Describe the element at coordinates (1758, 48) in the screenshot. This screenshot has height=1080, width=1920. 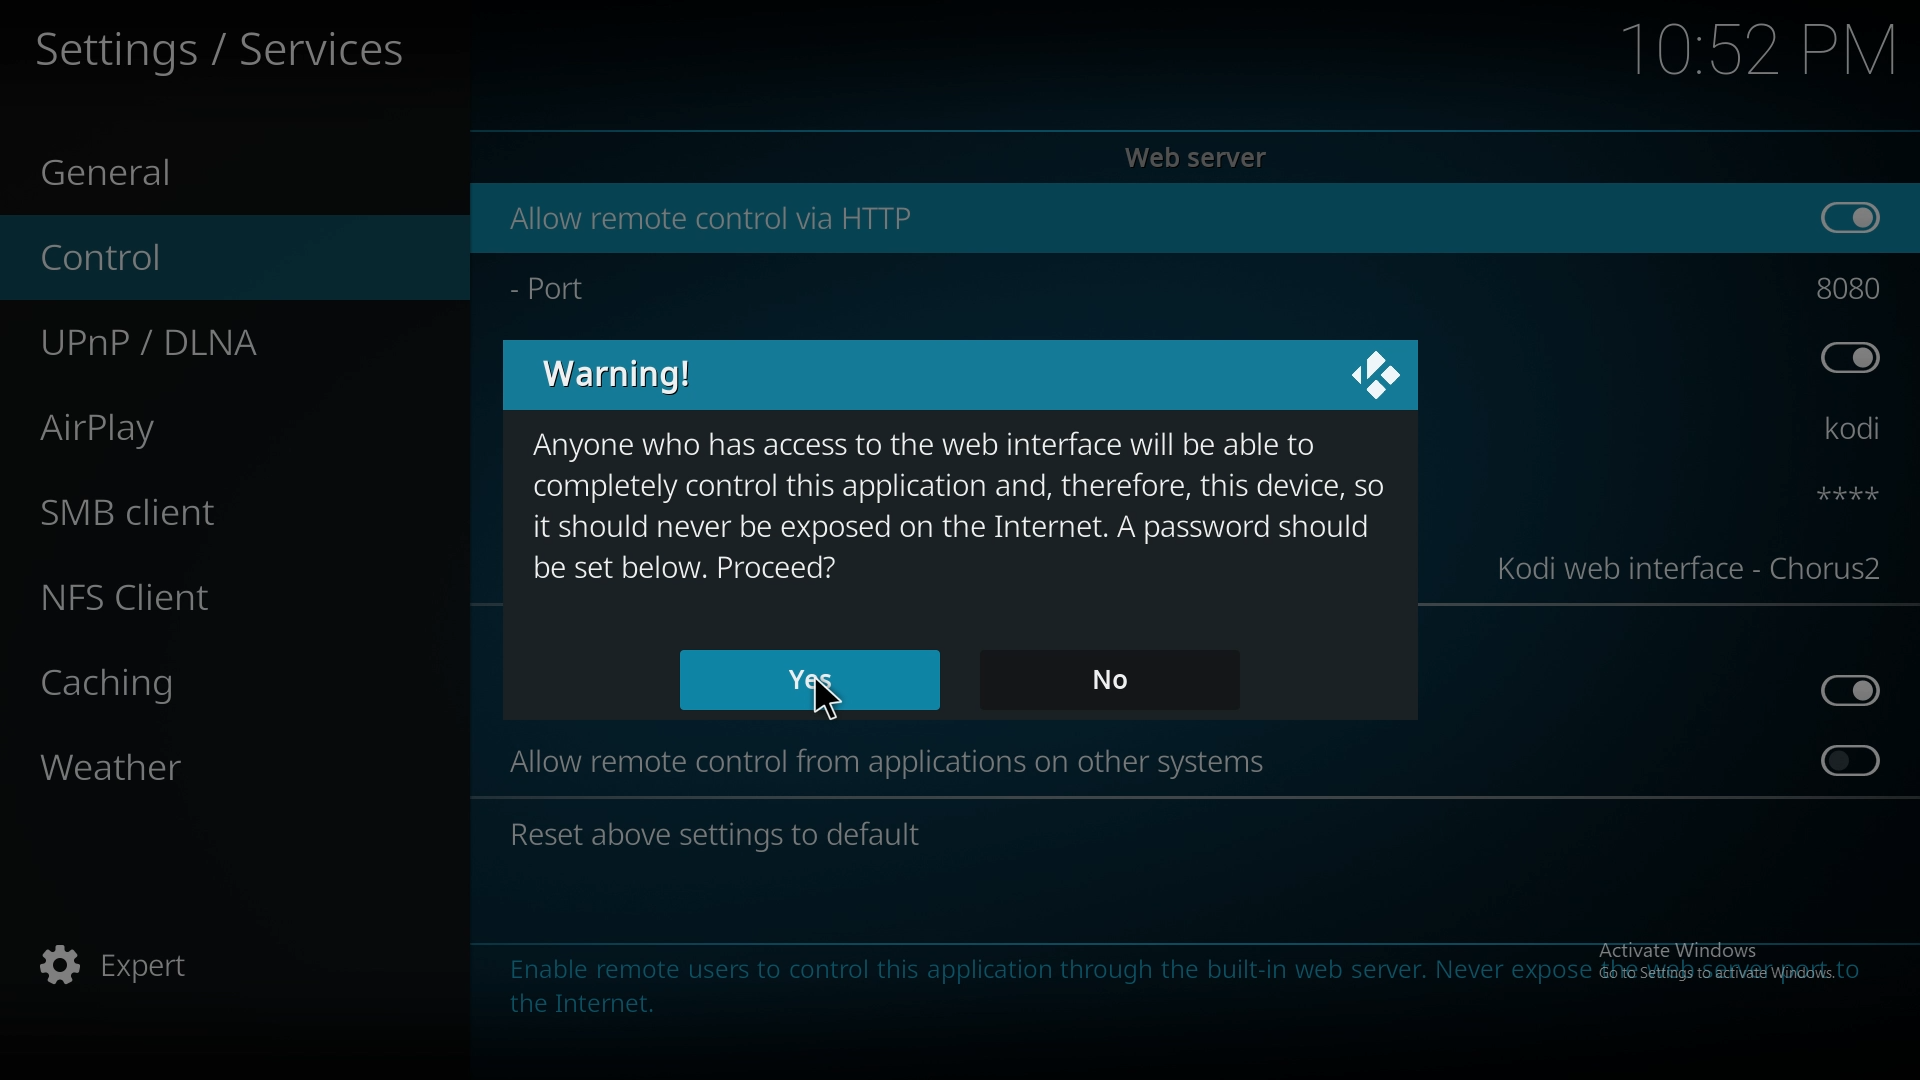
I see `time` at that location.